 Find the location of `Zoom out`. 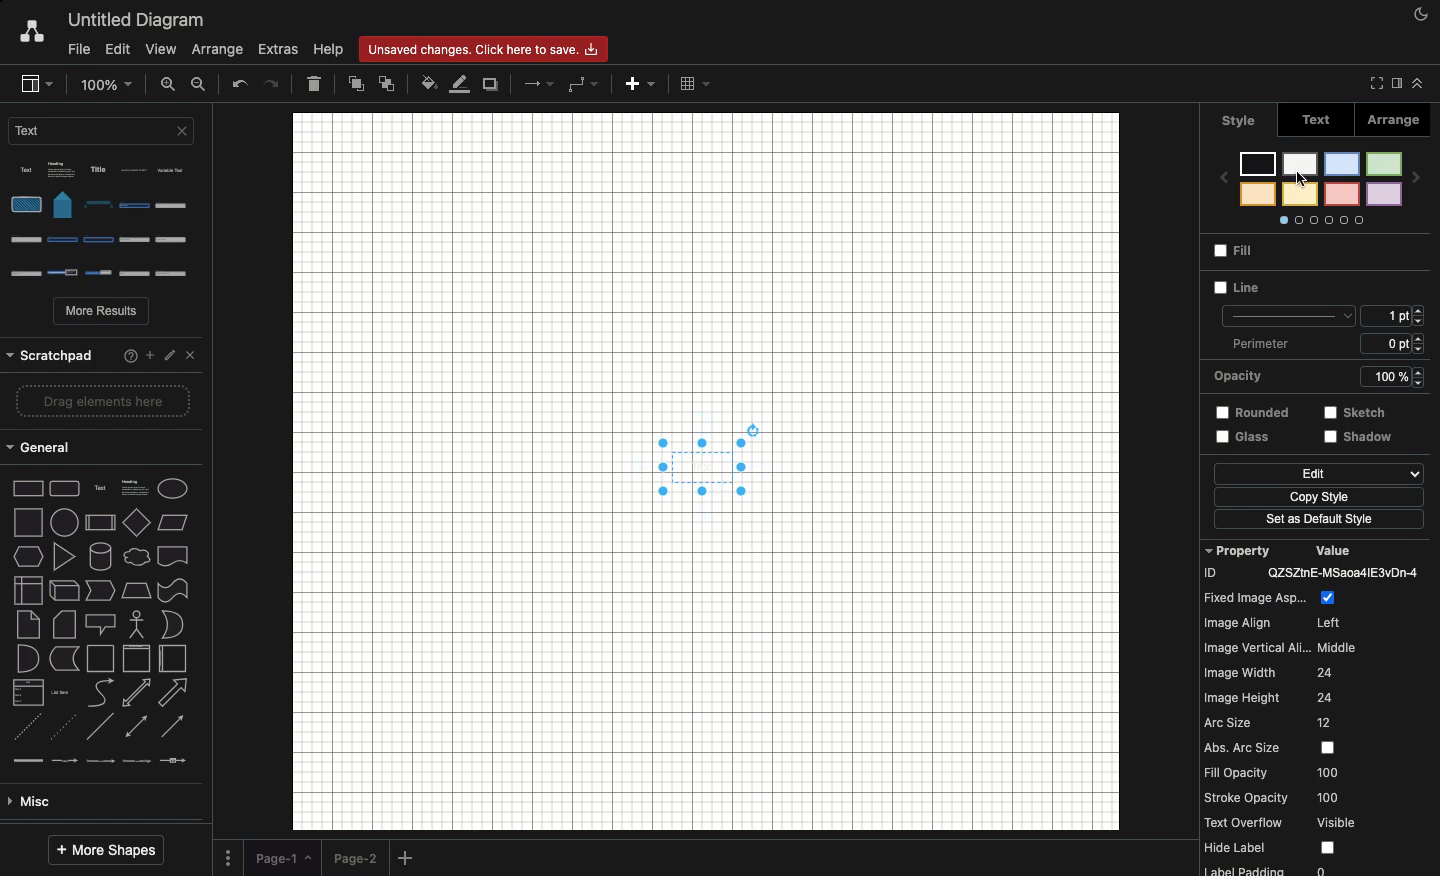

Zoom out is located at coordinates (200, 84).